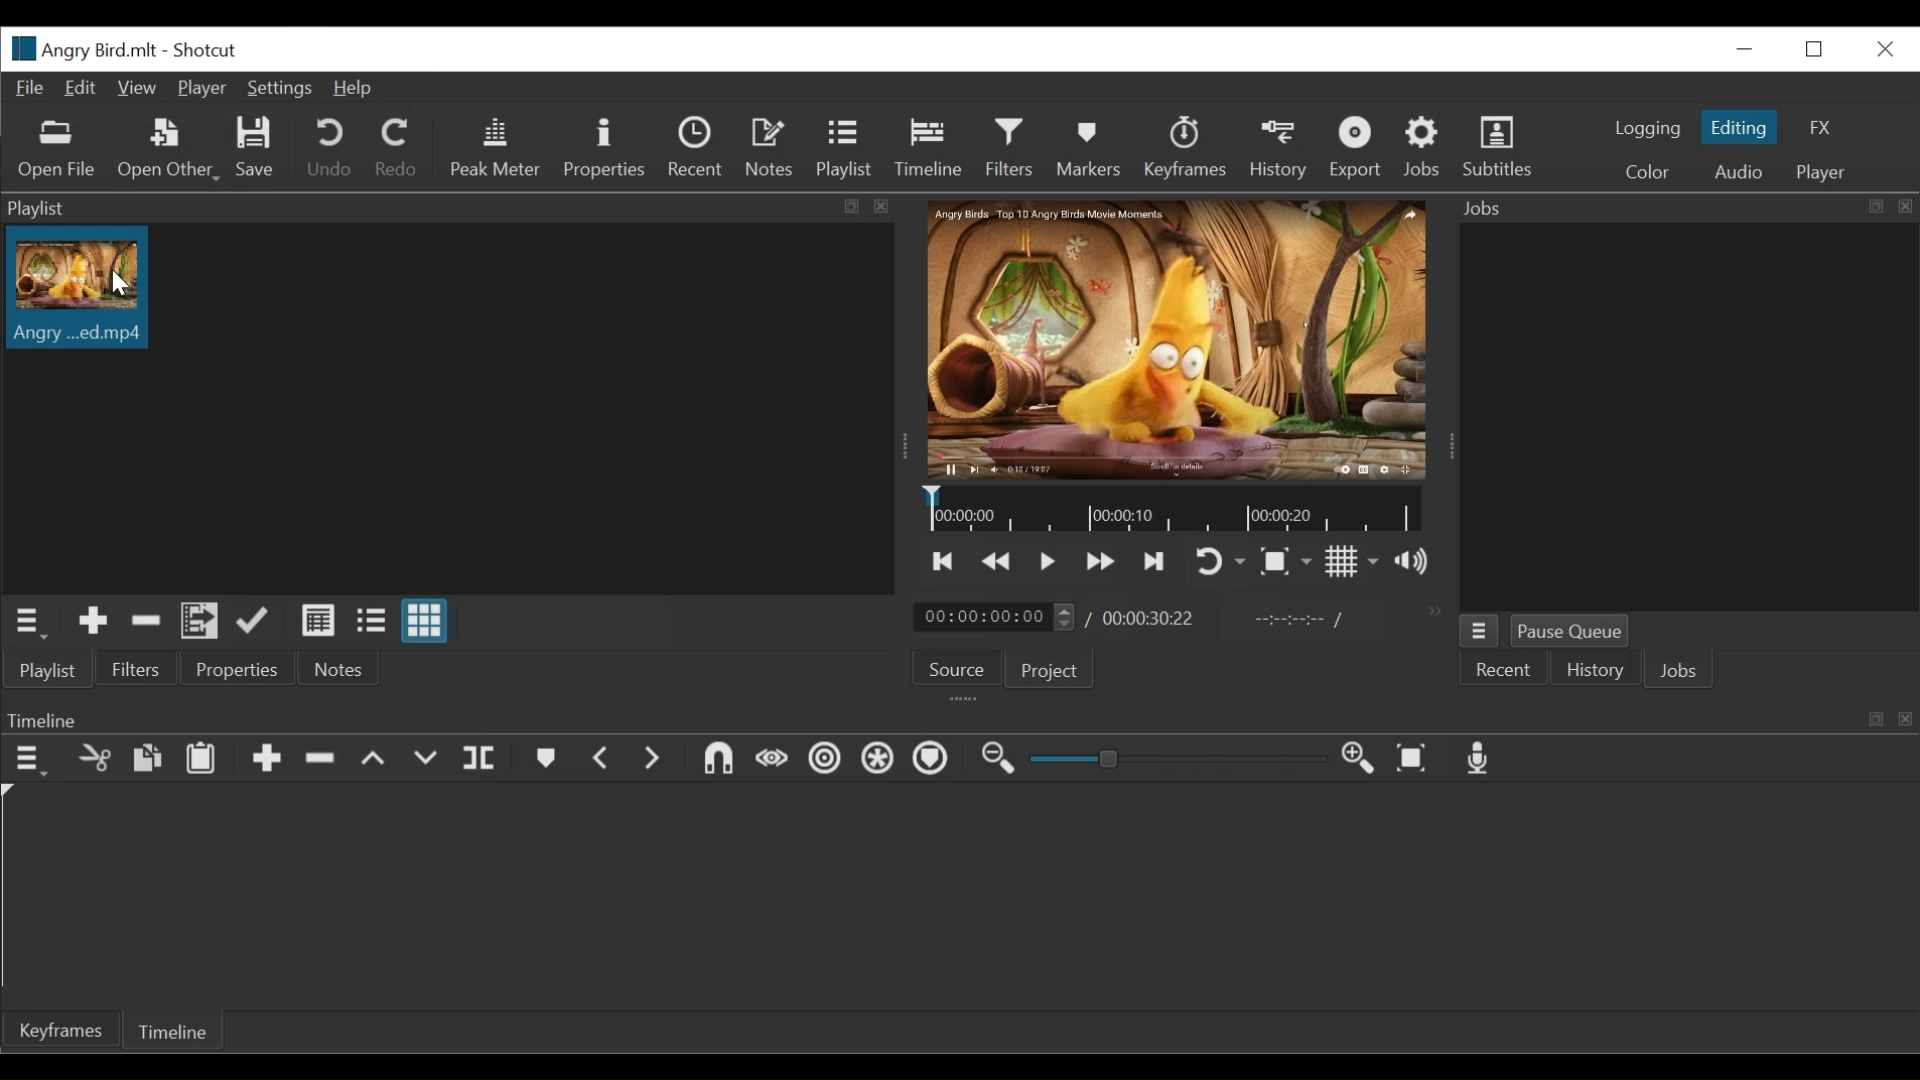 The height and width of the screenshot is (1080, 1920). What do you see at coordinates (718, 758) in the screenshot?
I see `snap` at bounding box center [718, 758].